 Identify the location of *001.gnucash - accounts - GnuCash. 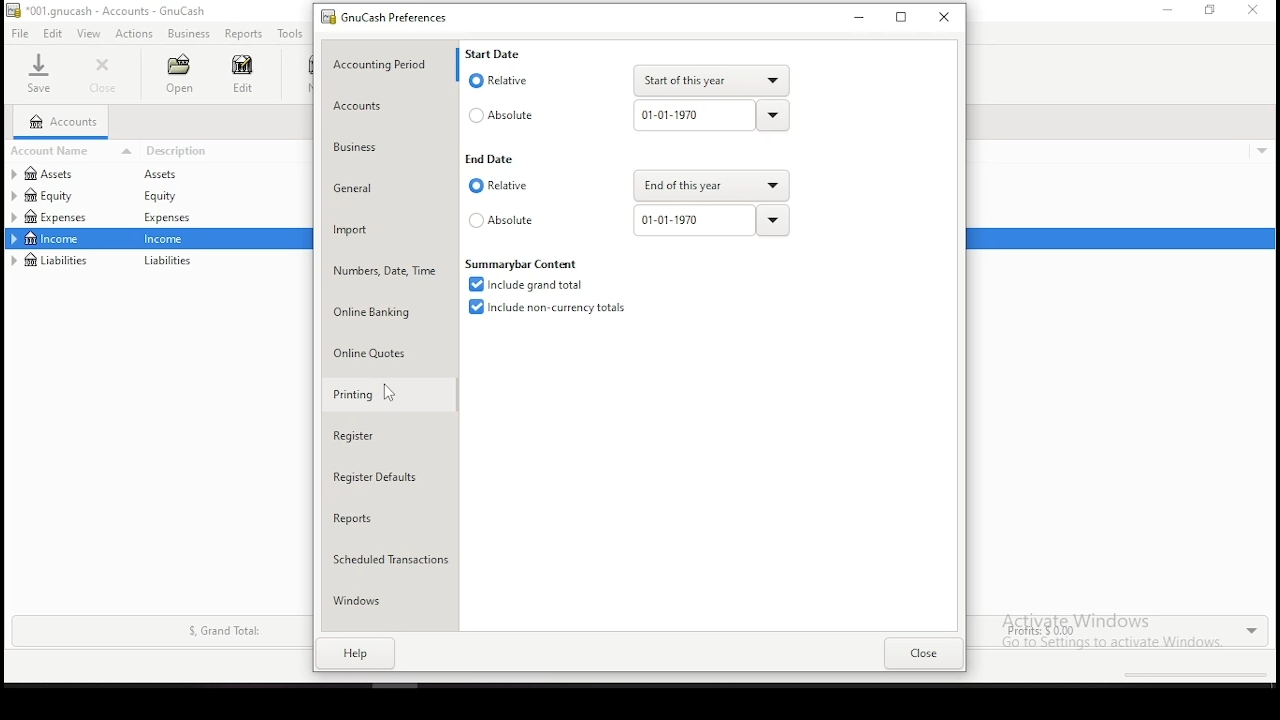
(106, 11).